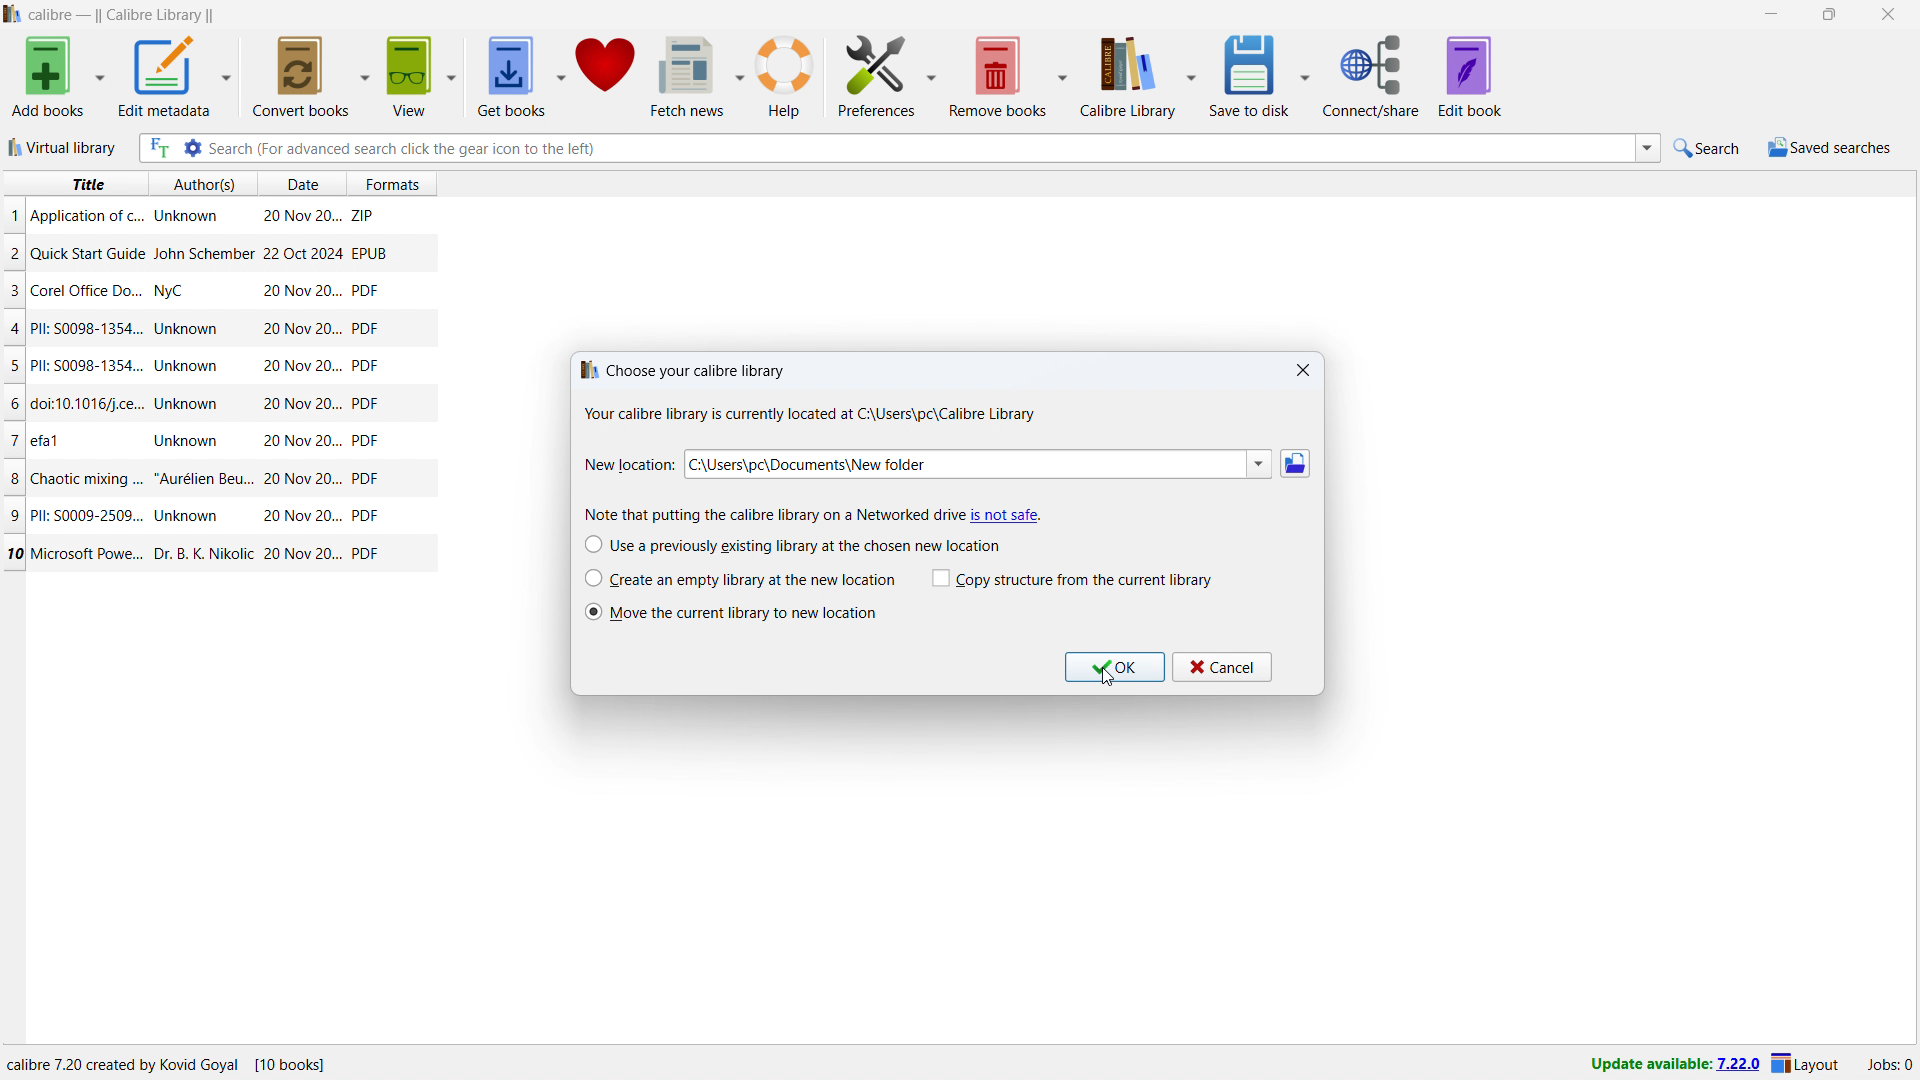 The image size is (1920, 1080). I want to click on create an empty library at the new location, so click(740, 578).